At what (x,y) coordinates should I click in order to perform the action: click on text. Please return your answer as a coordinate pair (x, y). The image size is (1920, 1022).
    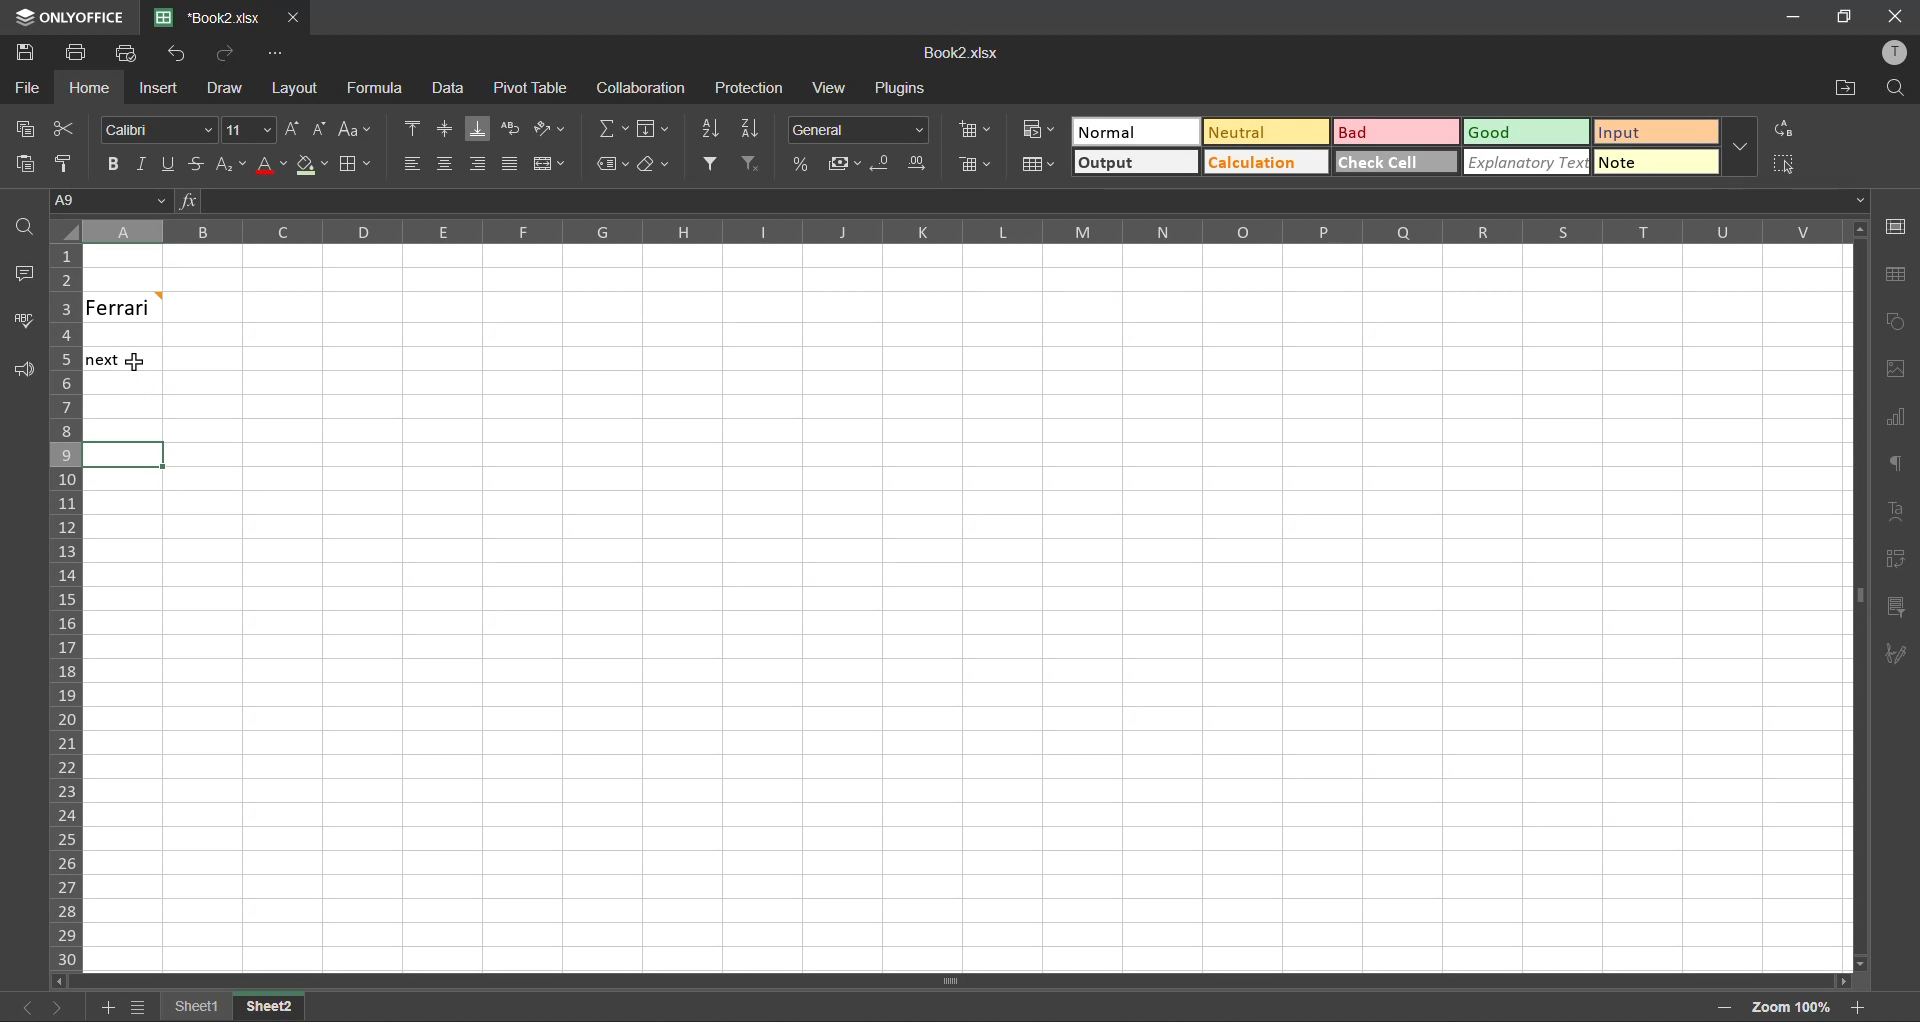
    Looking at the image, I should click on (1898, 508).